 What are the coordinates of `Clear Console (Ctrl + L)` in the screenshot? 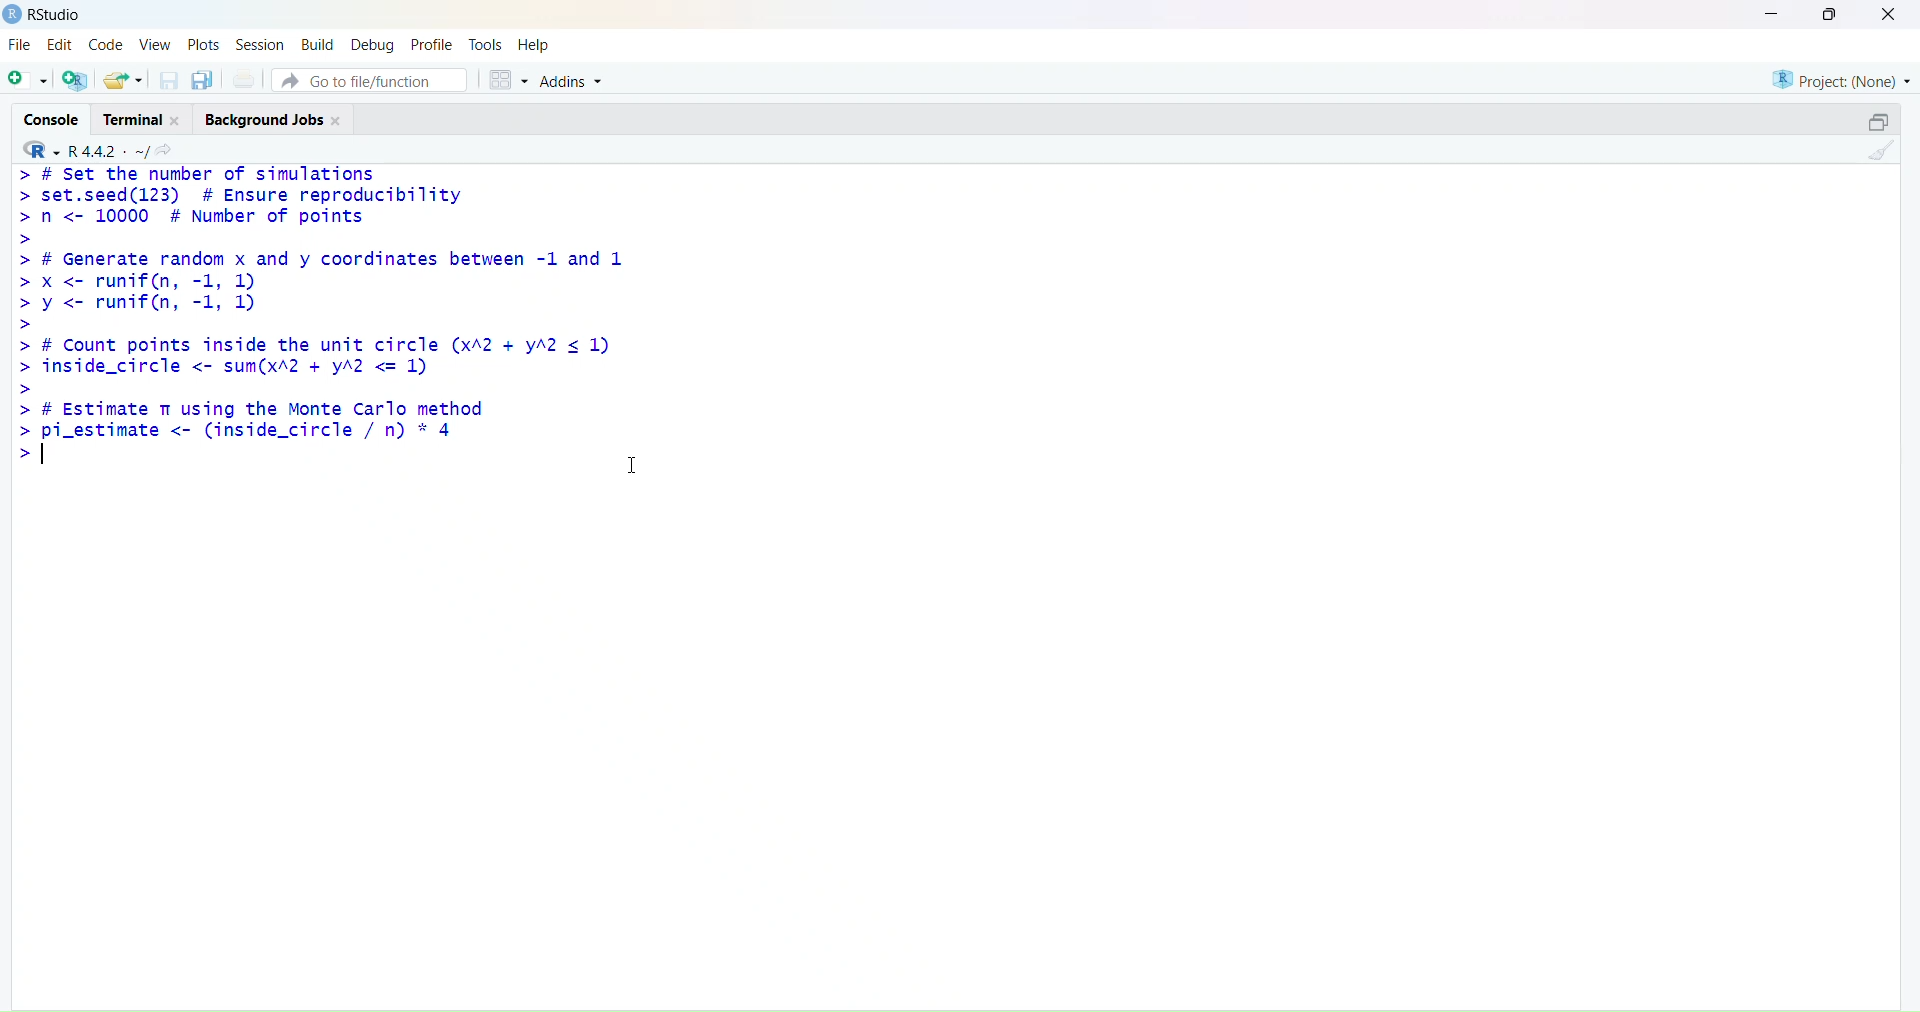 It's located at (1882, 160).